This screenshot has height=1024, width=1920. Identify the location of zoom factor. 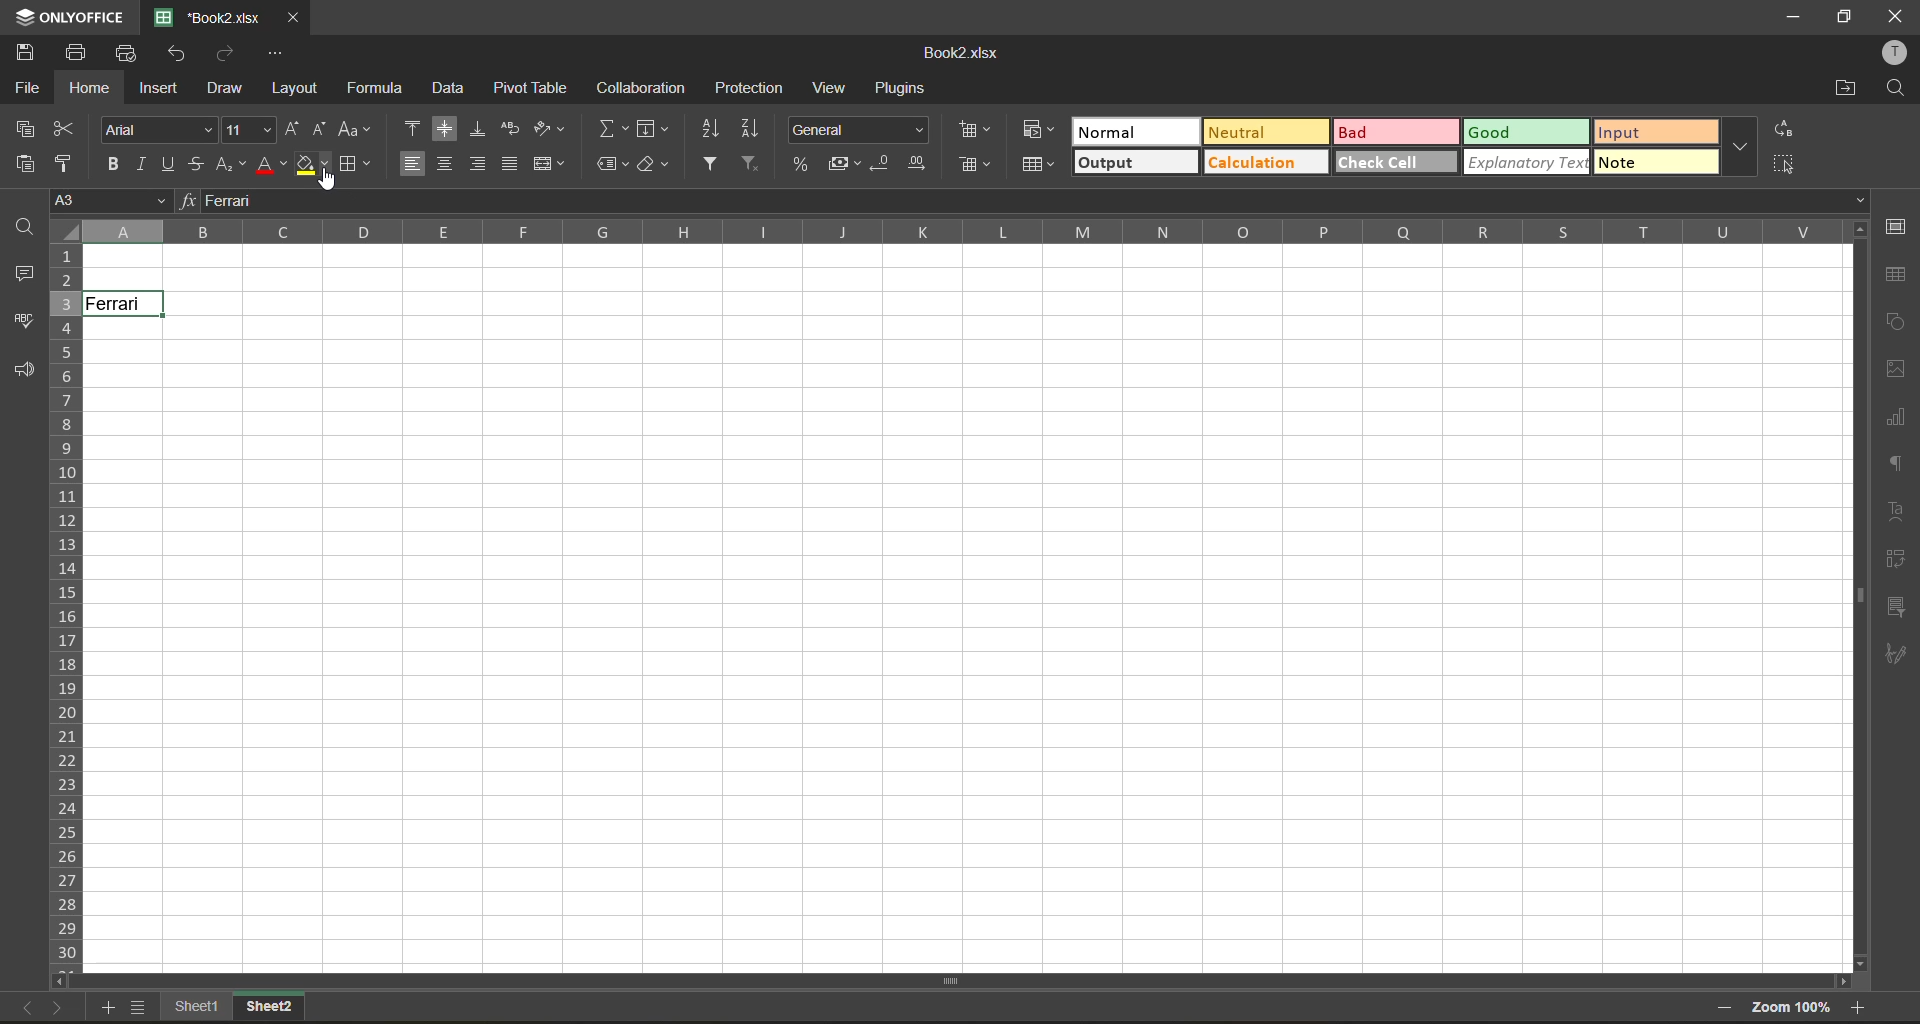
(1793, 1007).